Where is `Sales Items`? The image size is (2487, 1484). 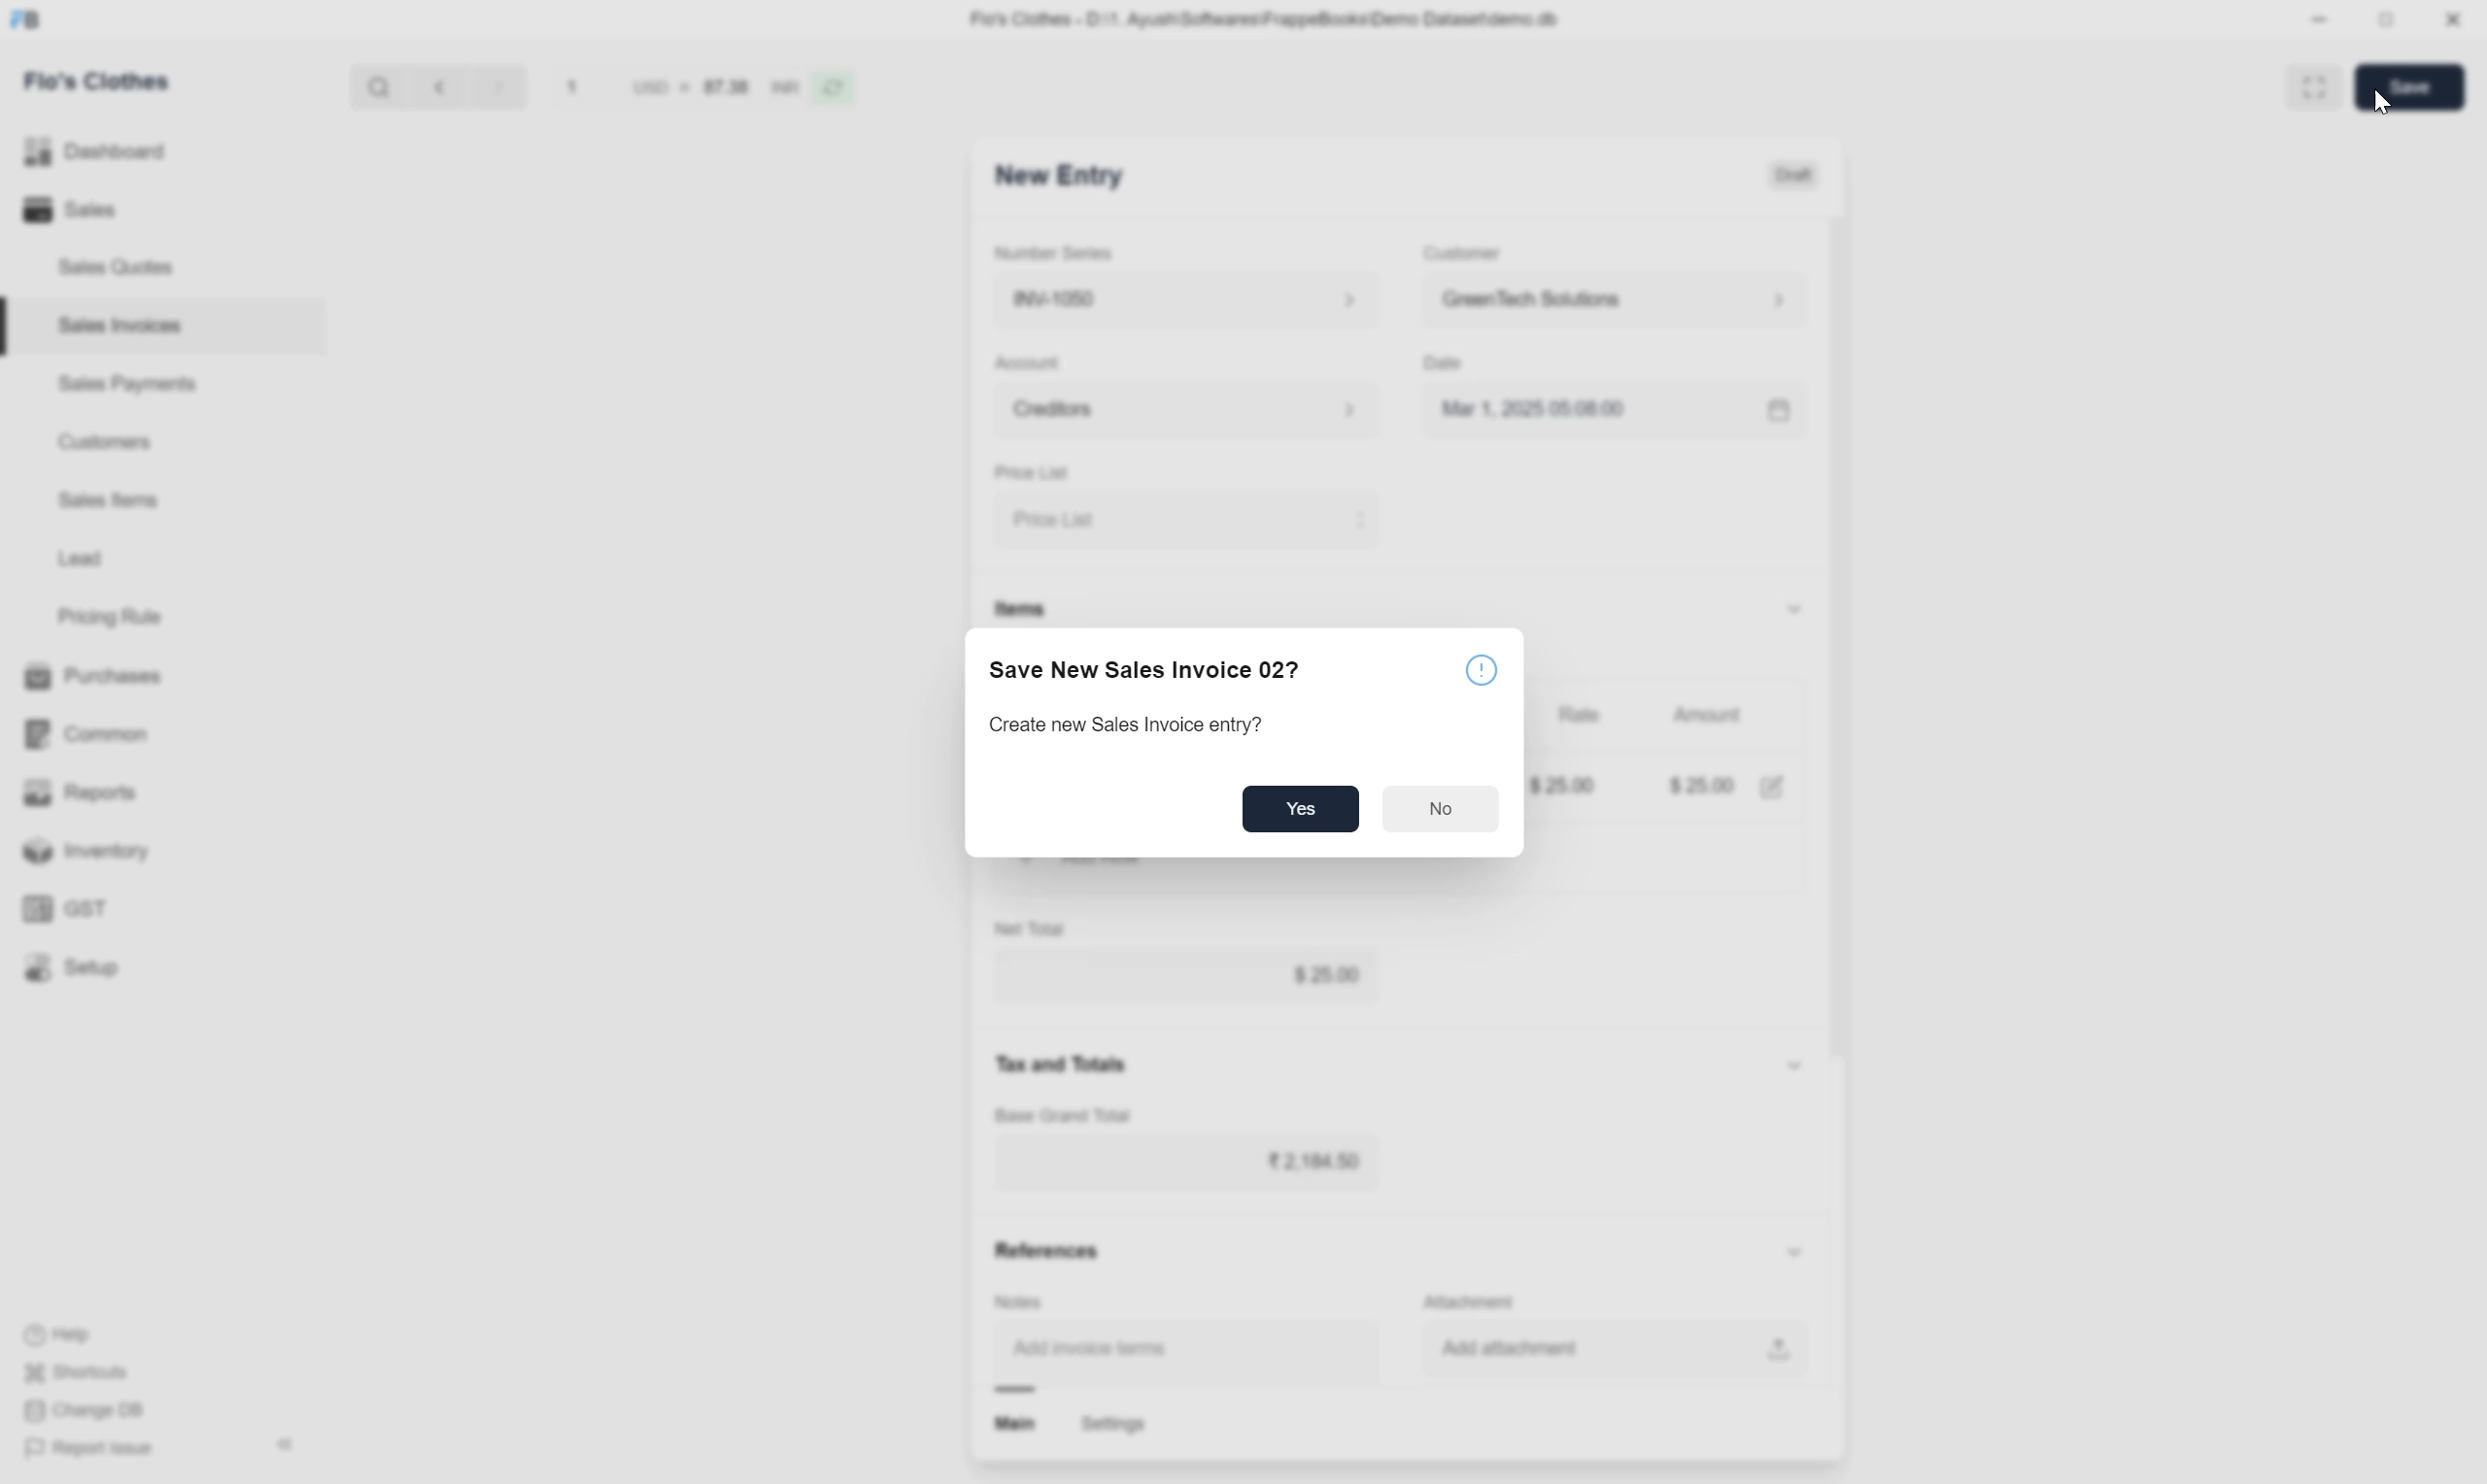 Sales Items is located at coordinates (110, 502).